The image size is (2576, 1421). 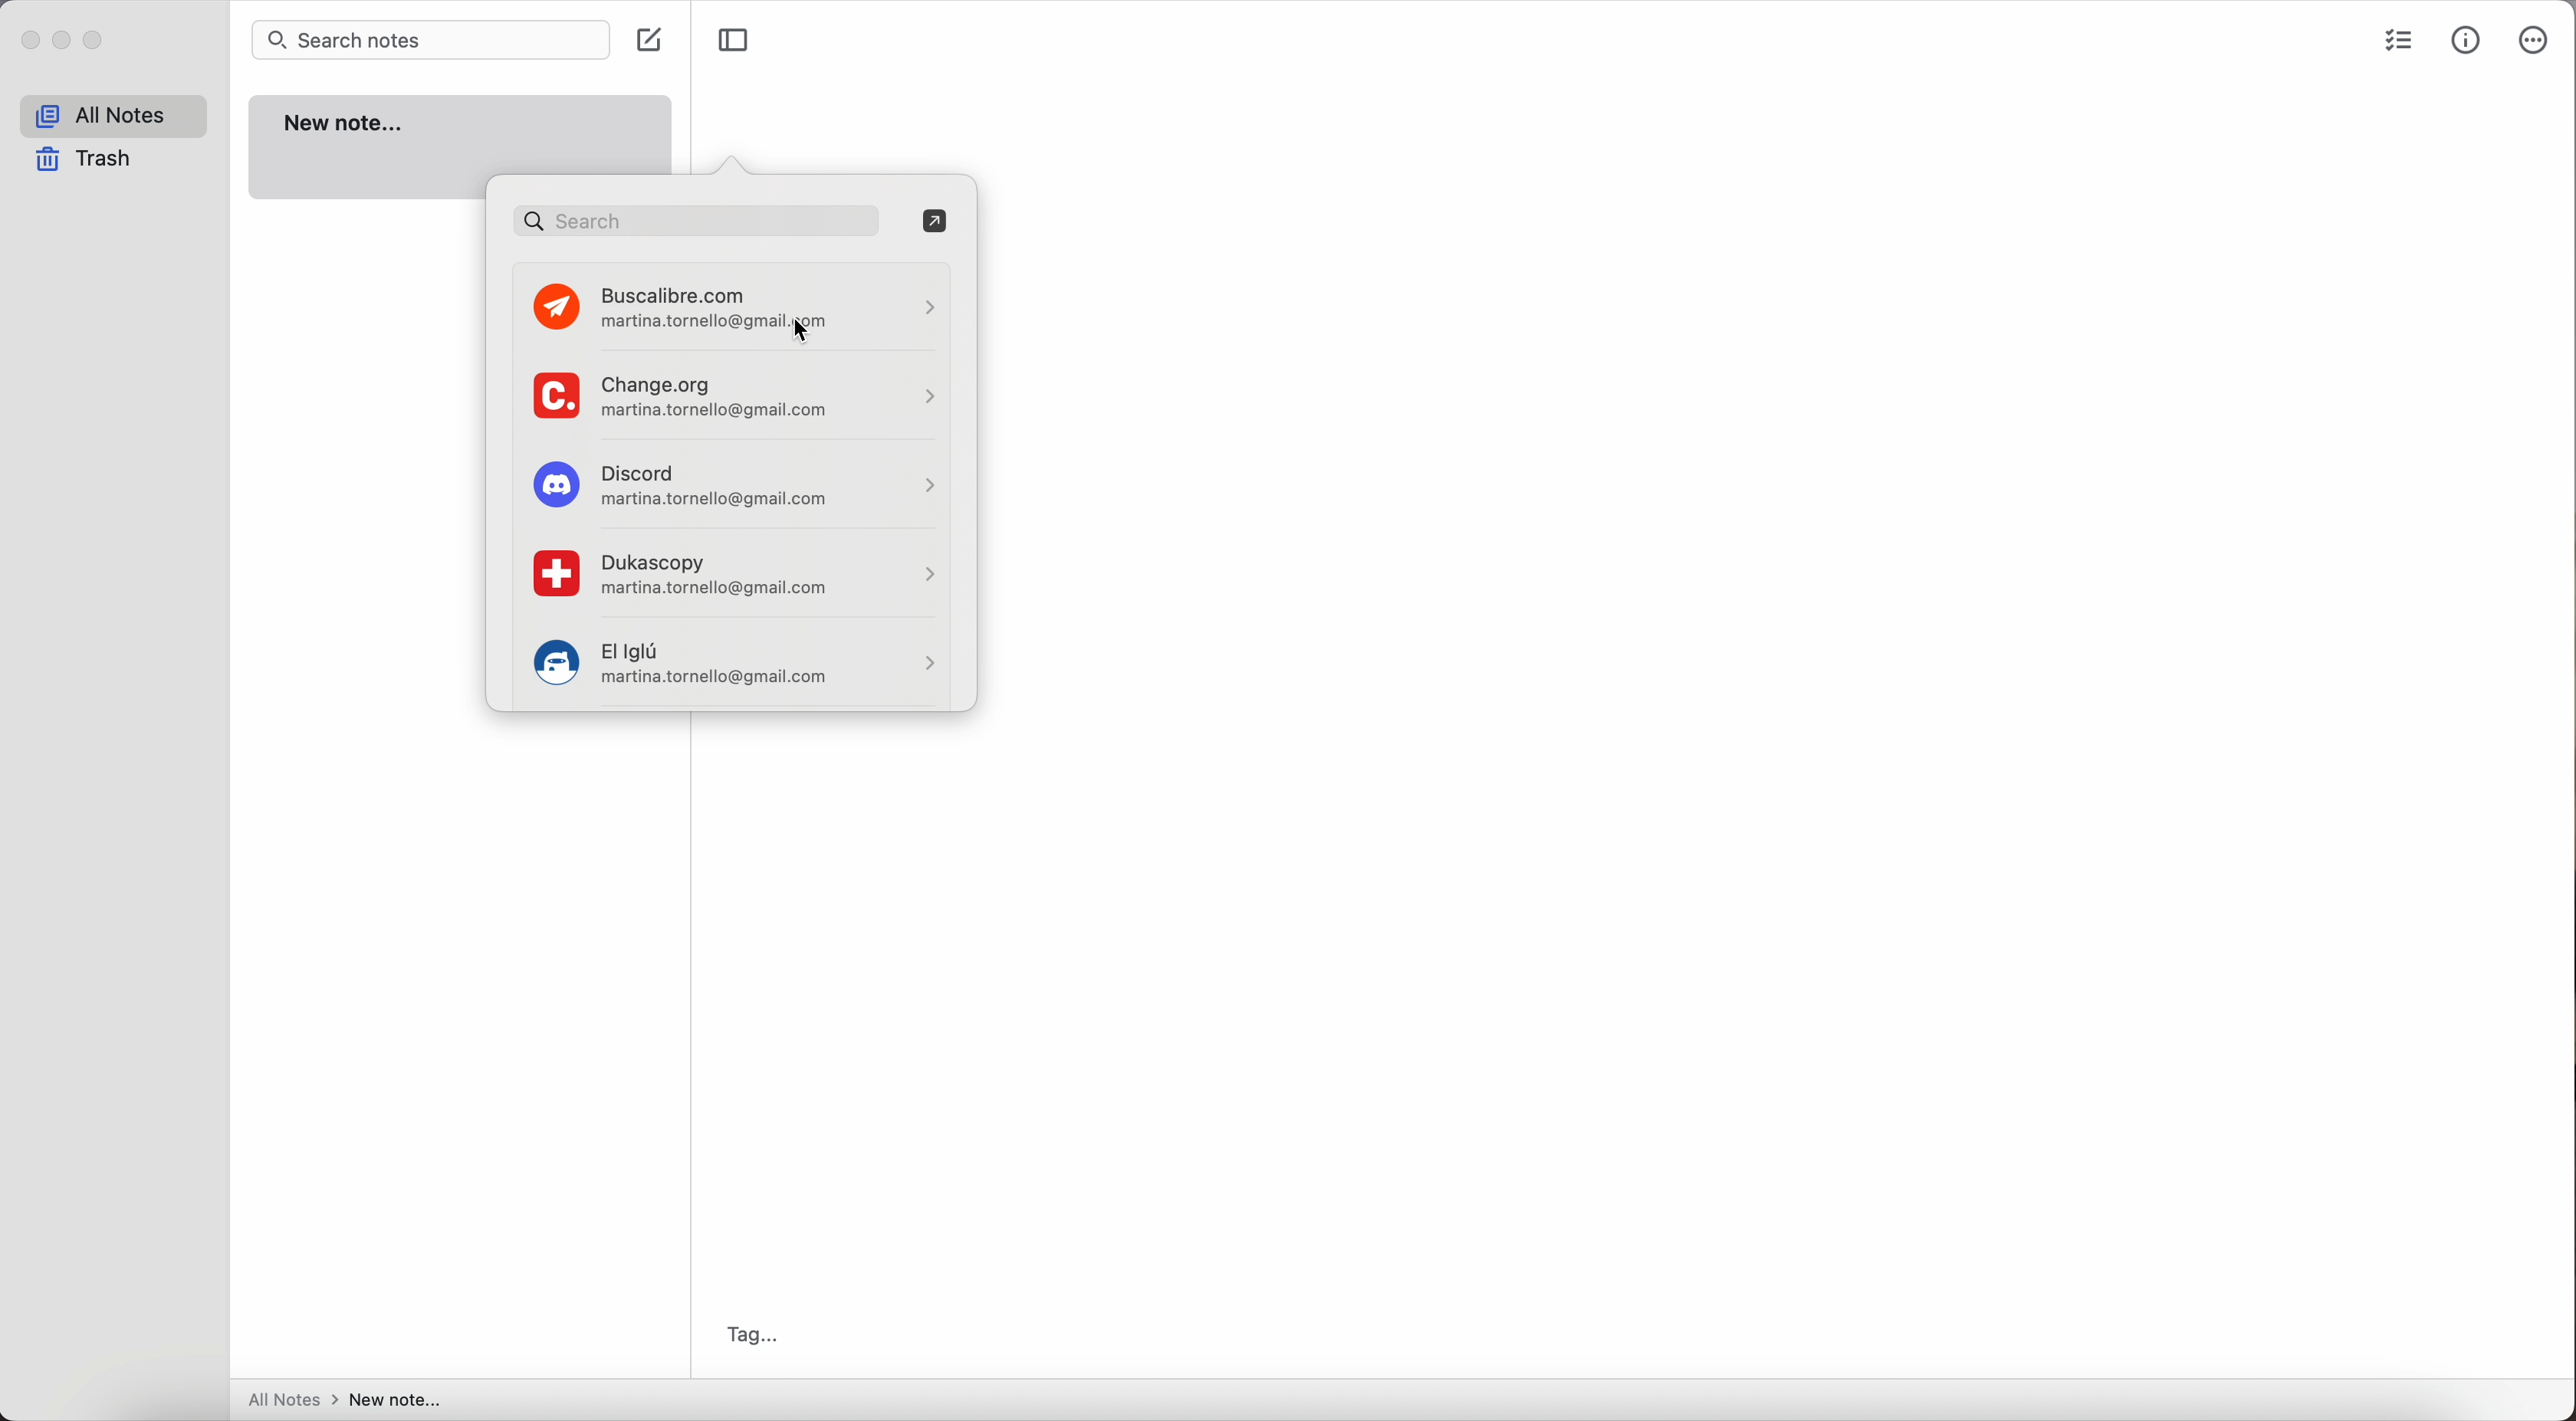 I want to click on check list, so click(x=2397, y=43).